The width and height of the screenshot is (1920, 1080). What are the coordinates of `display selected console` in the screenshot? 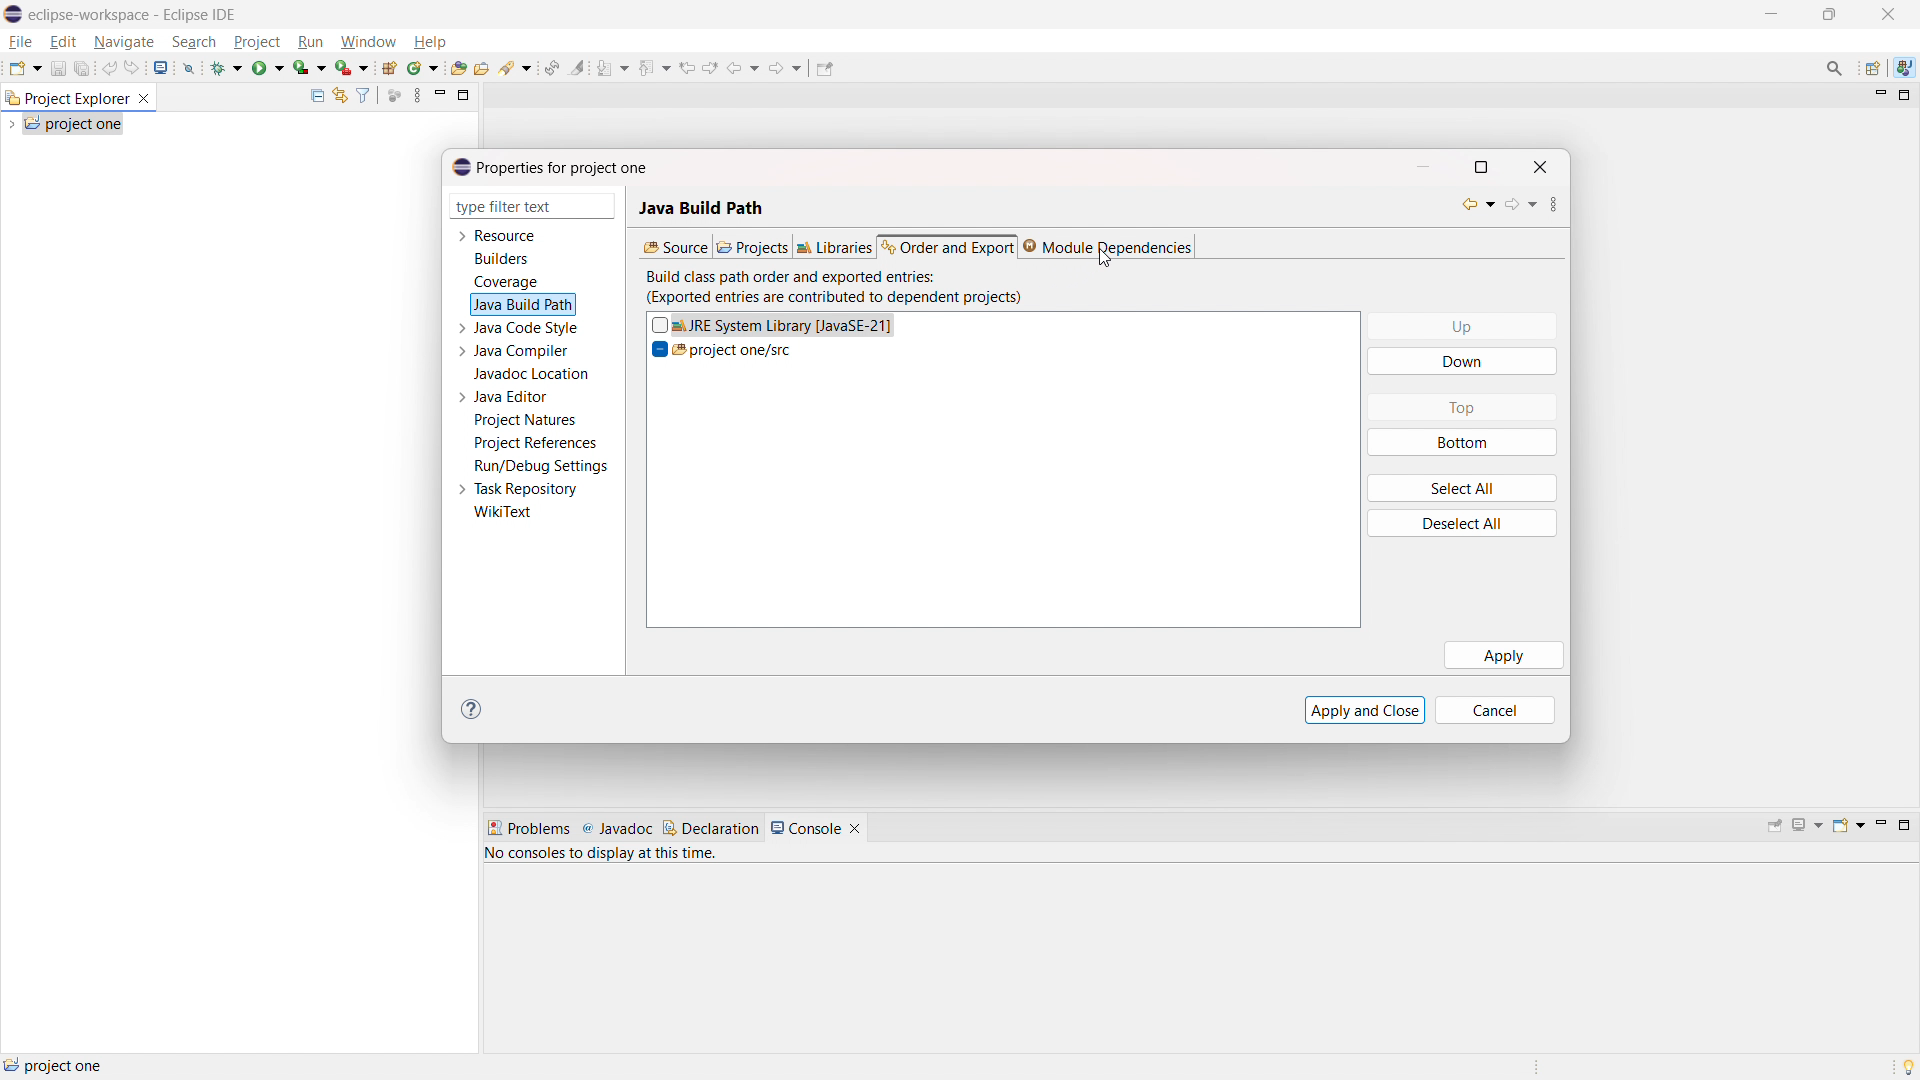 It's located at (1809, 825).